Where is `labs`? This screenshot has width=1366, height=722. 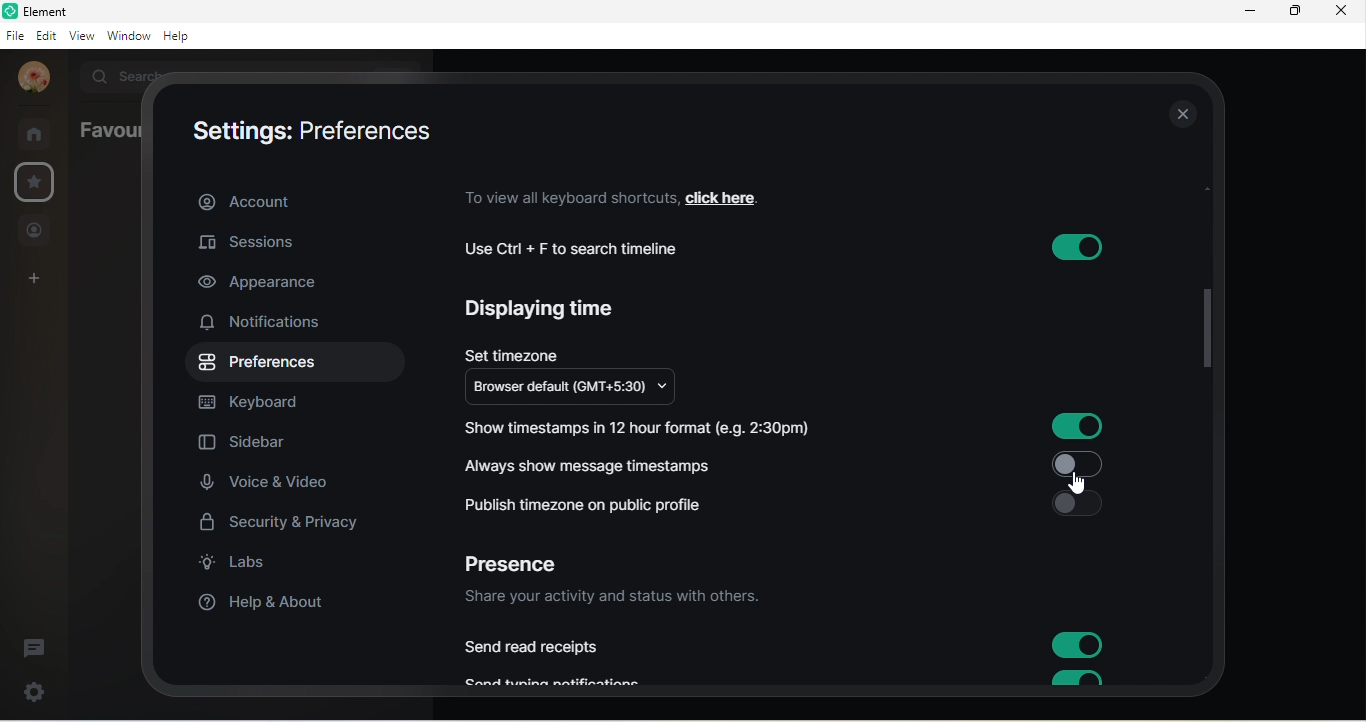 labs is located at coordinates (244, 567).